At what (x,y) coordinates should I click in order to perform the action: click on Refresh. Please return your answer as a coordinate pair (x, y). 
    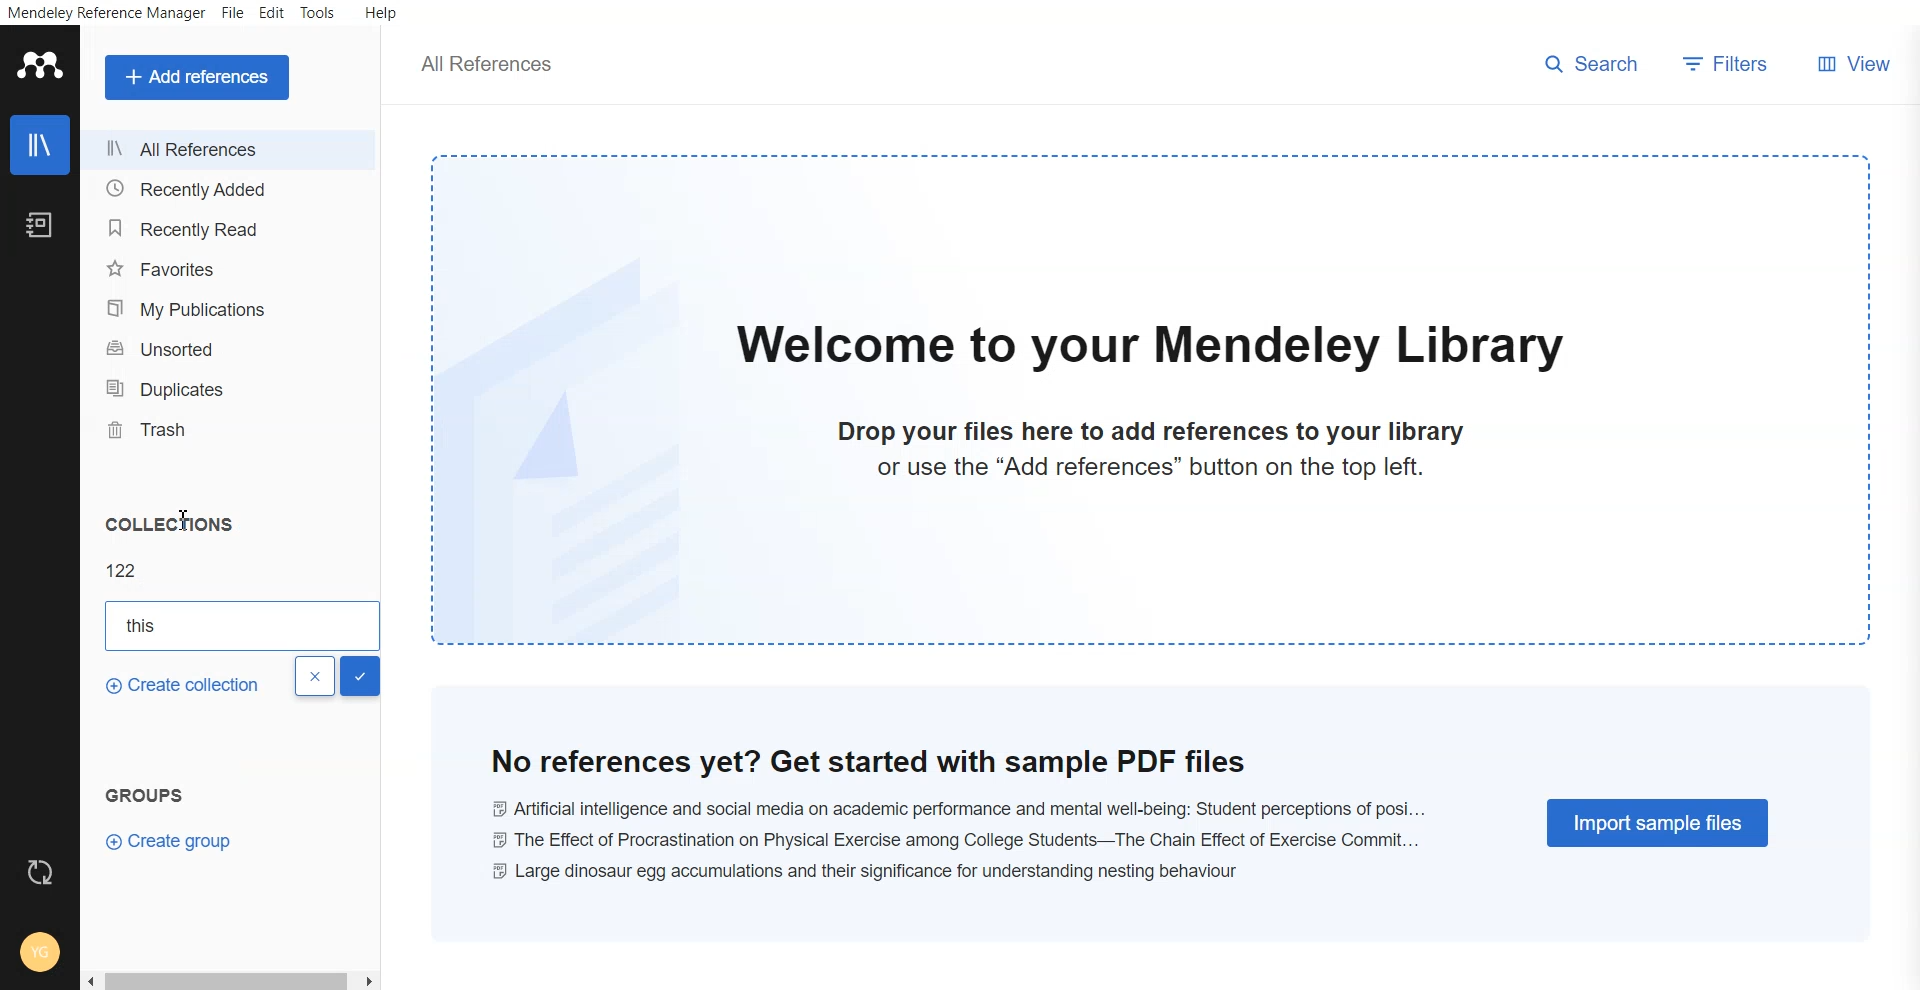
    Looking at the image, I should click on (39, 871).